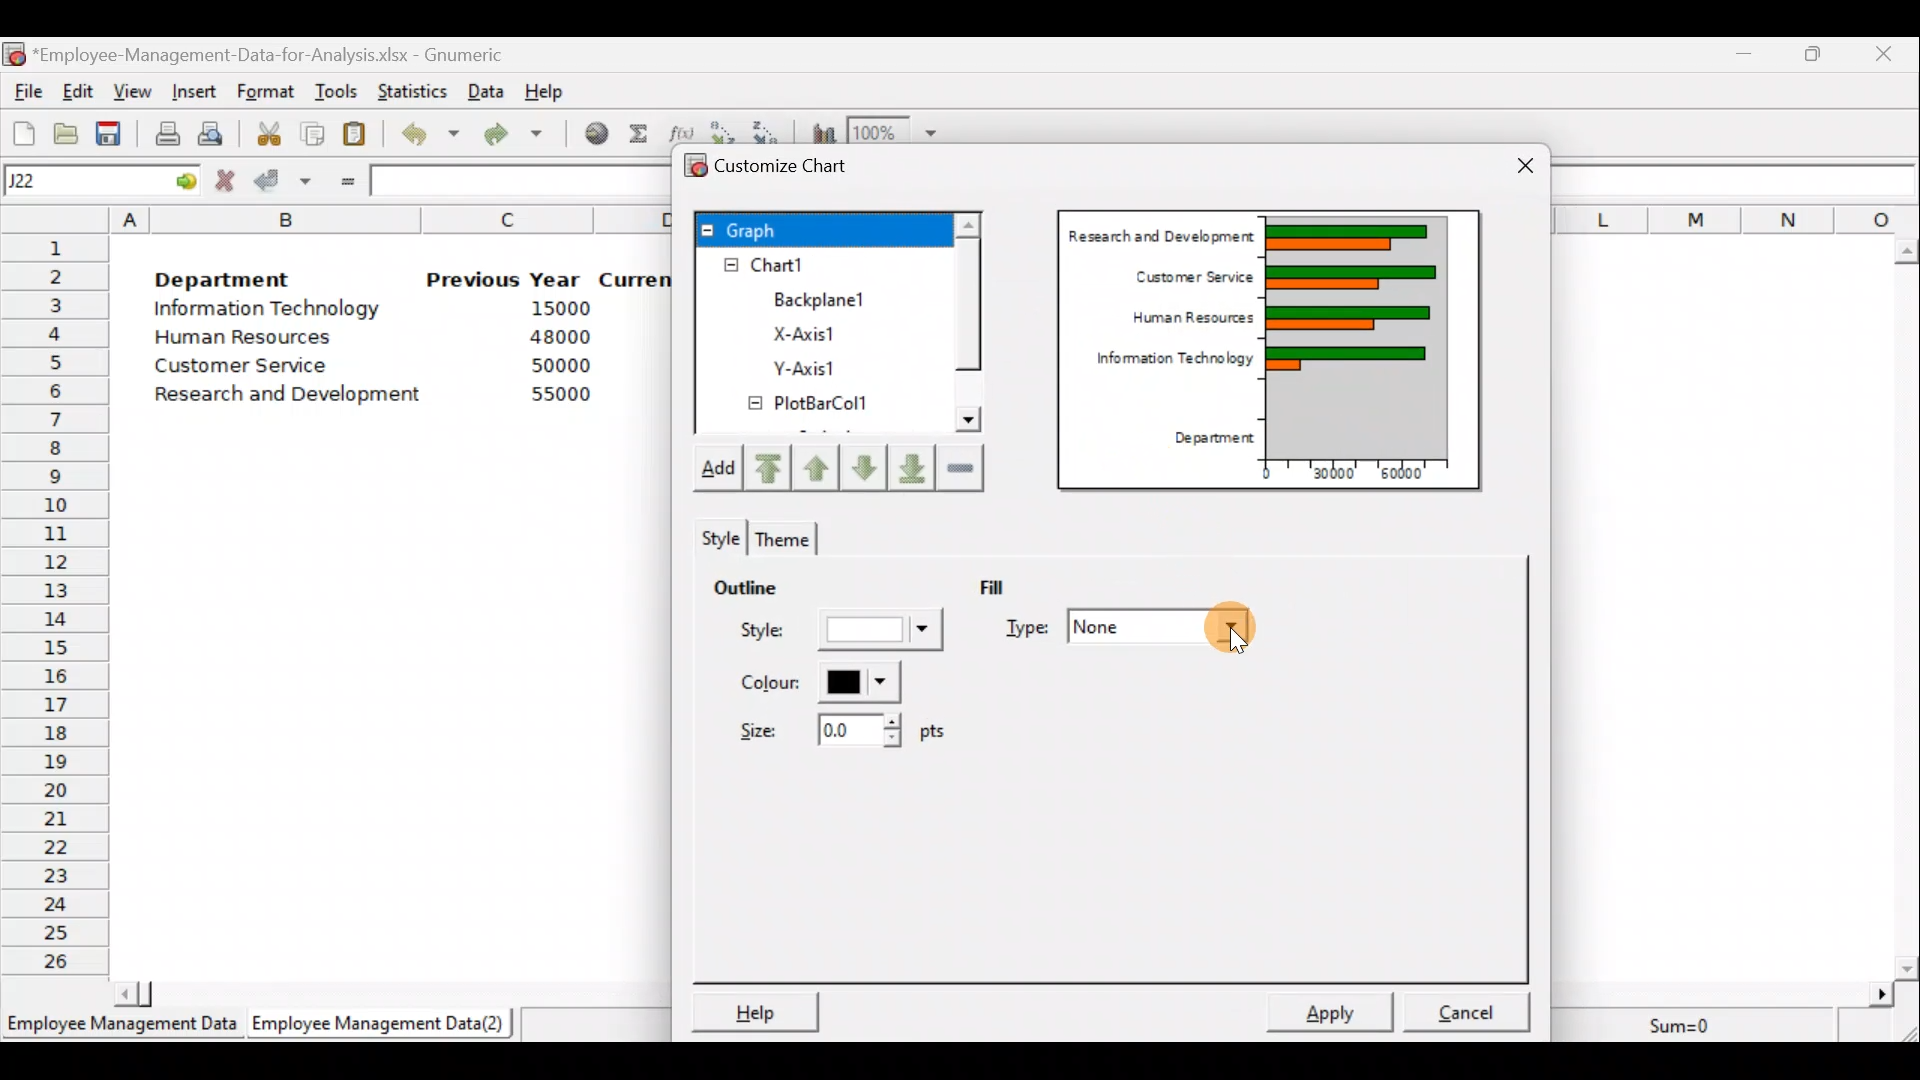 The image size is (1920, 1080). Describe the element at coordinates (164, 130) in the screenshot. I see `Print current file` at that location.